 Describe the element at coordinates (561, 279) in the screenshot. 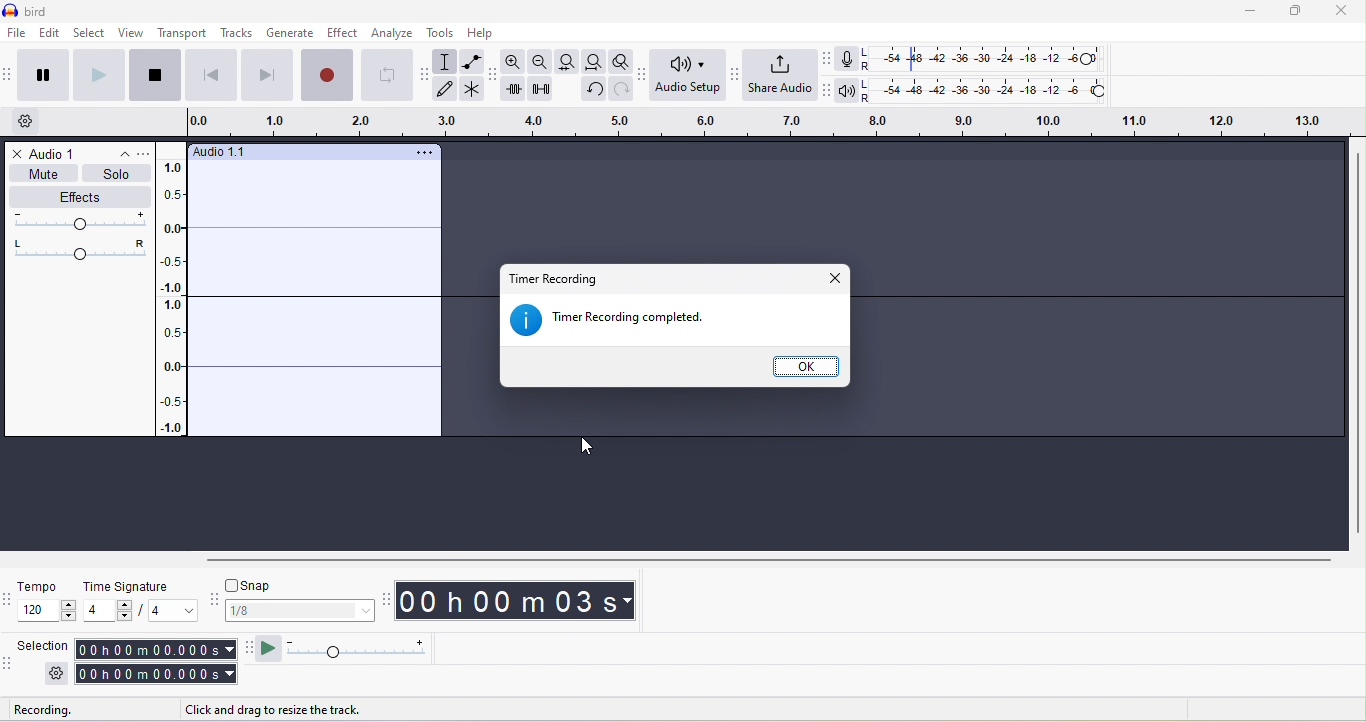

I see `timer recording` at that location.